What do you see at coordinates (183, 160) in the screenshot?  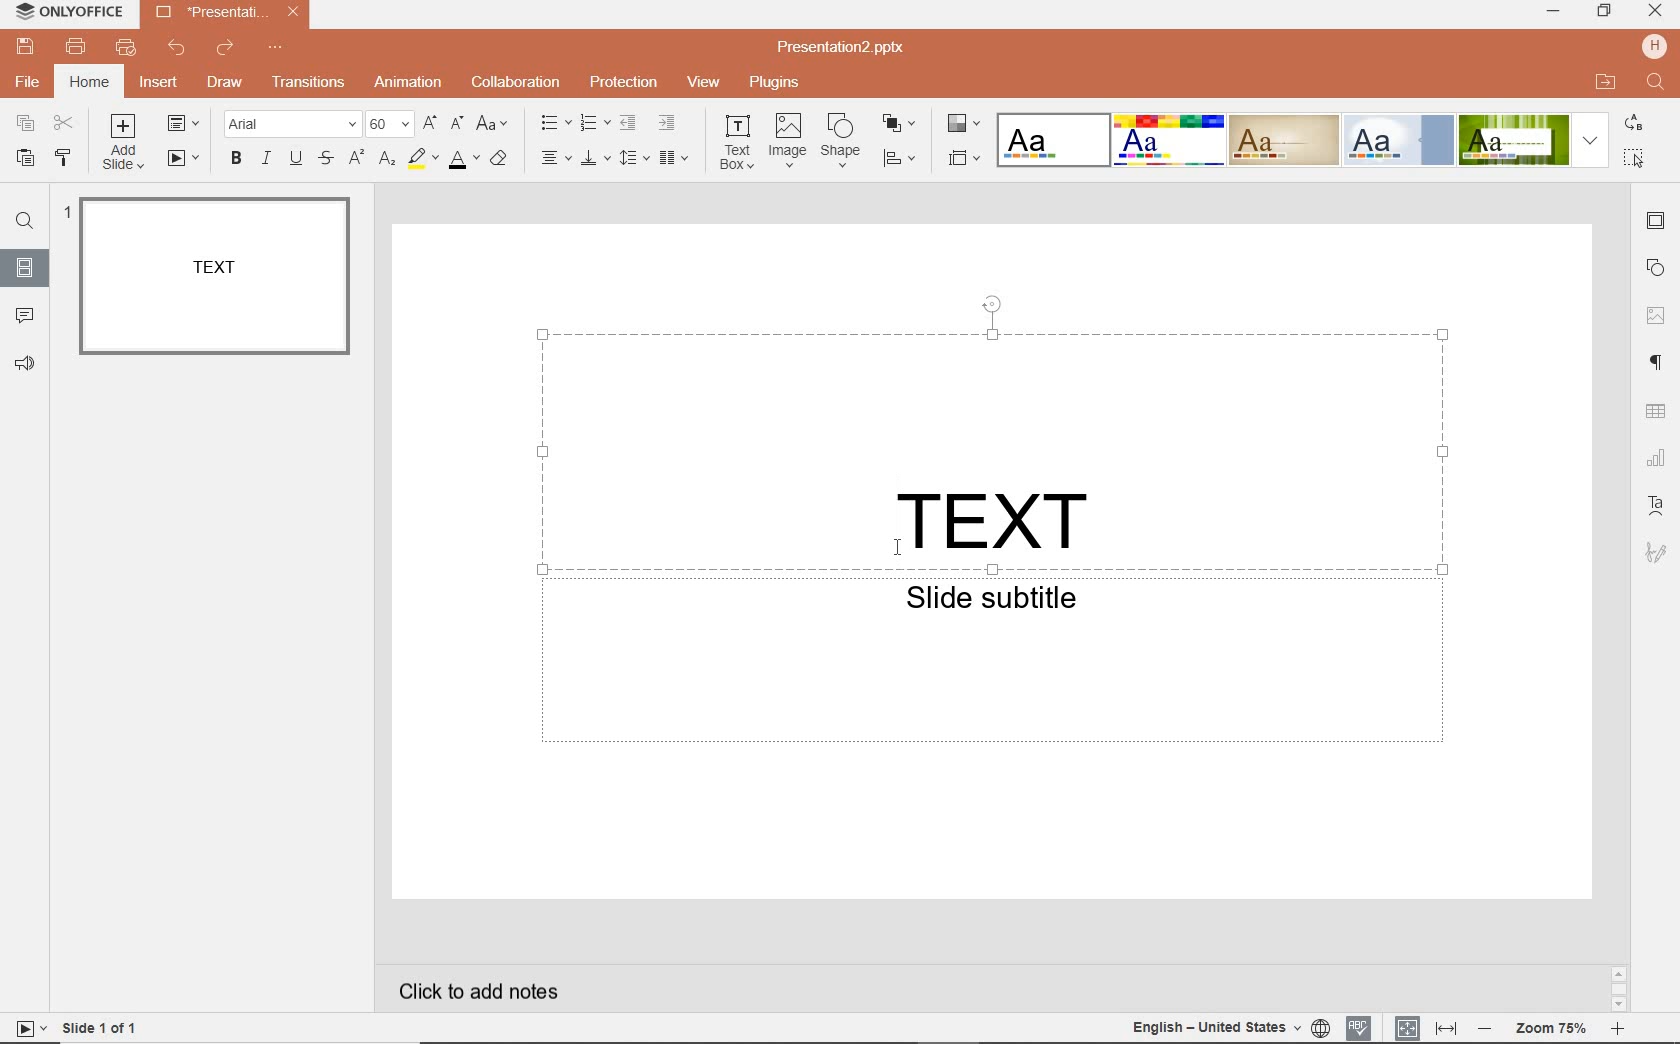 I see `START SLIDESHOW` at bounding box center [183, 160].